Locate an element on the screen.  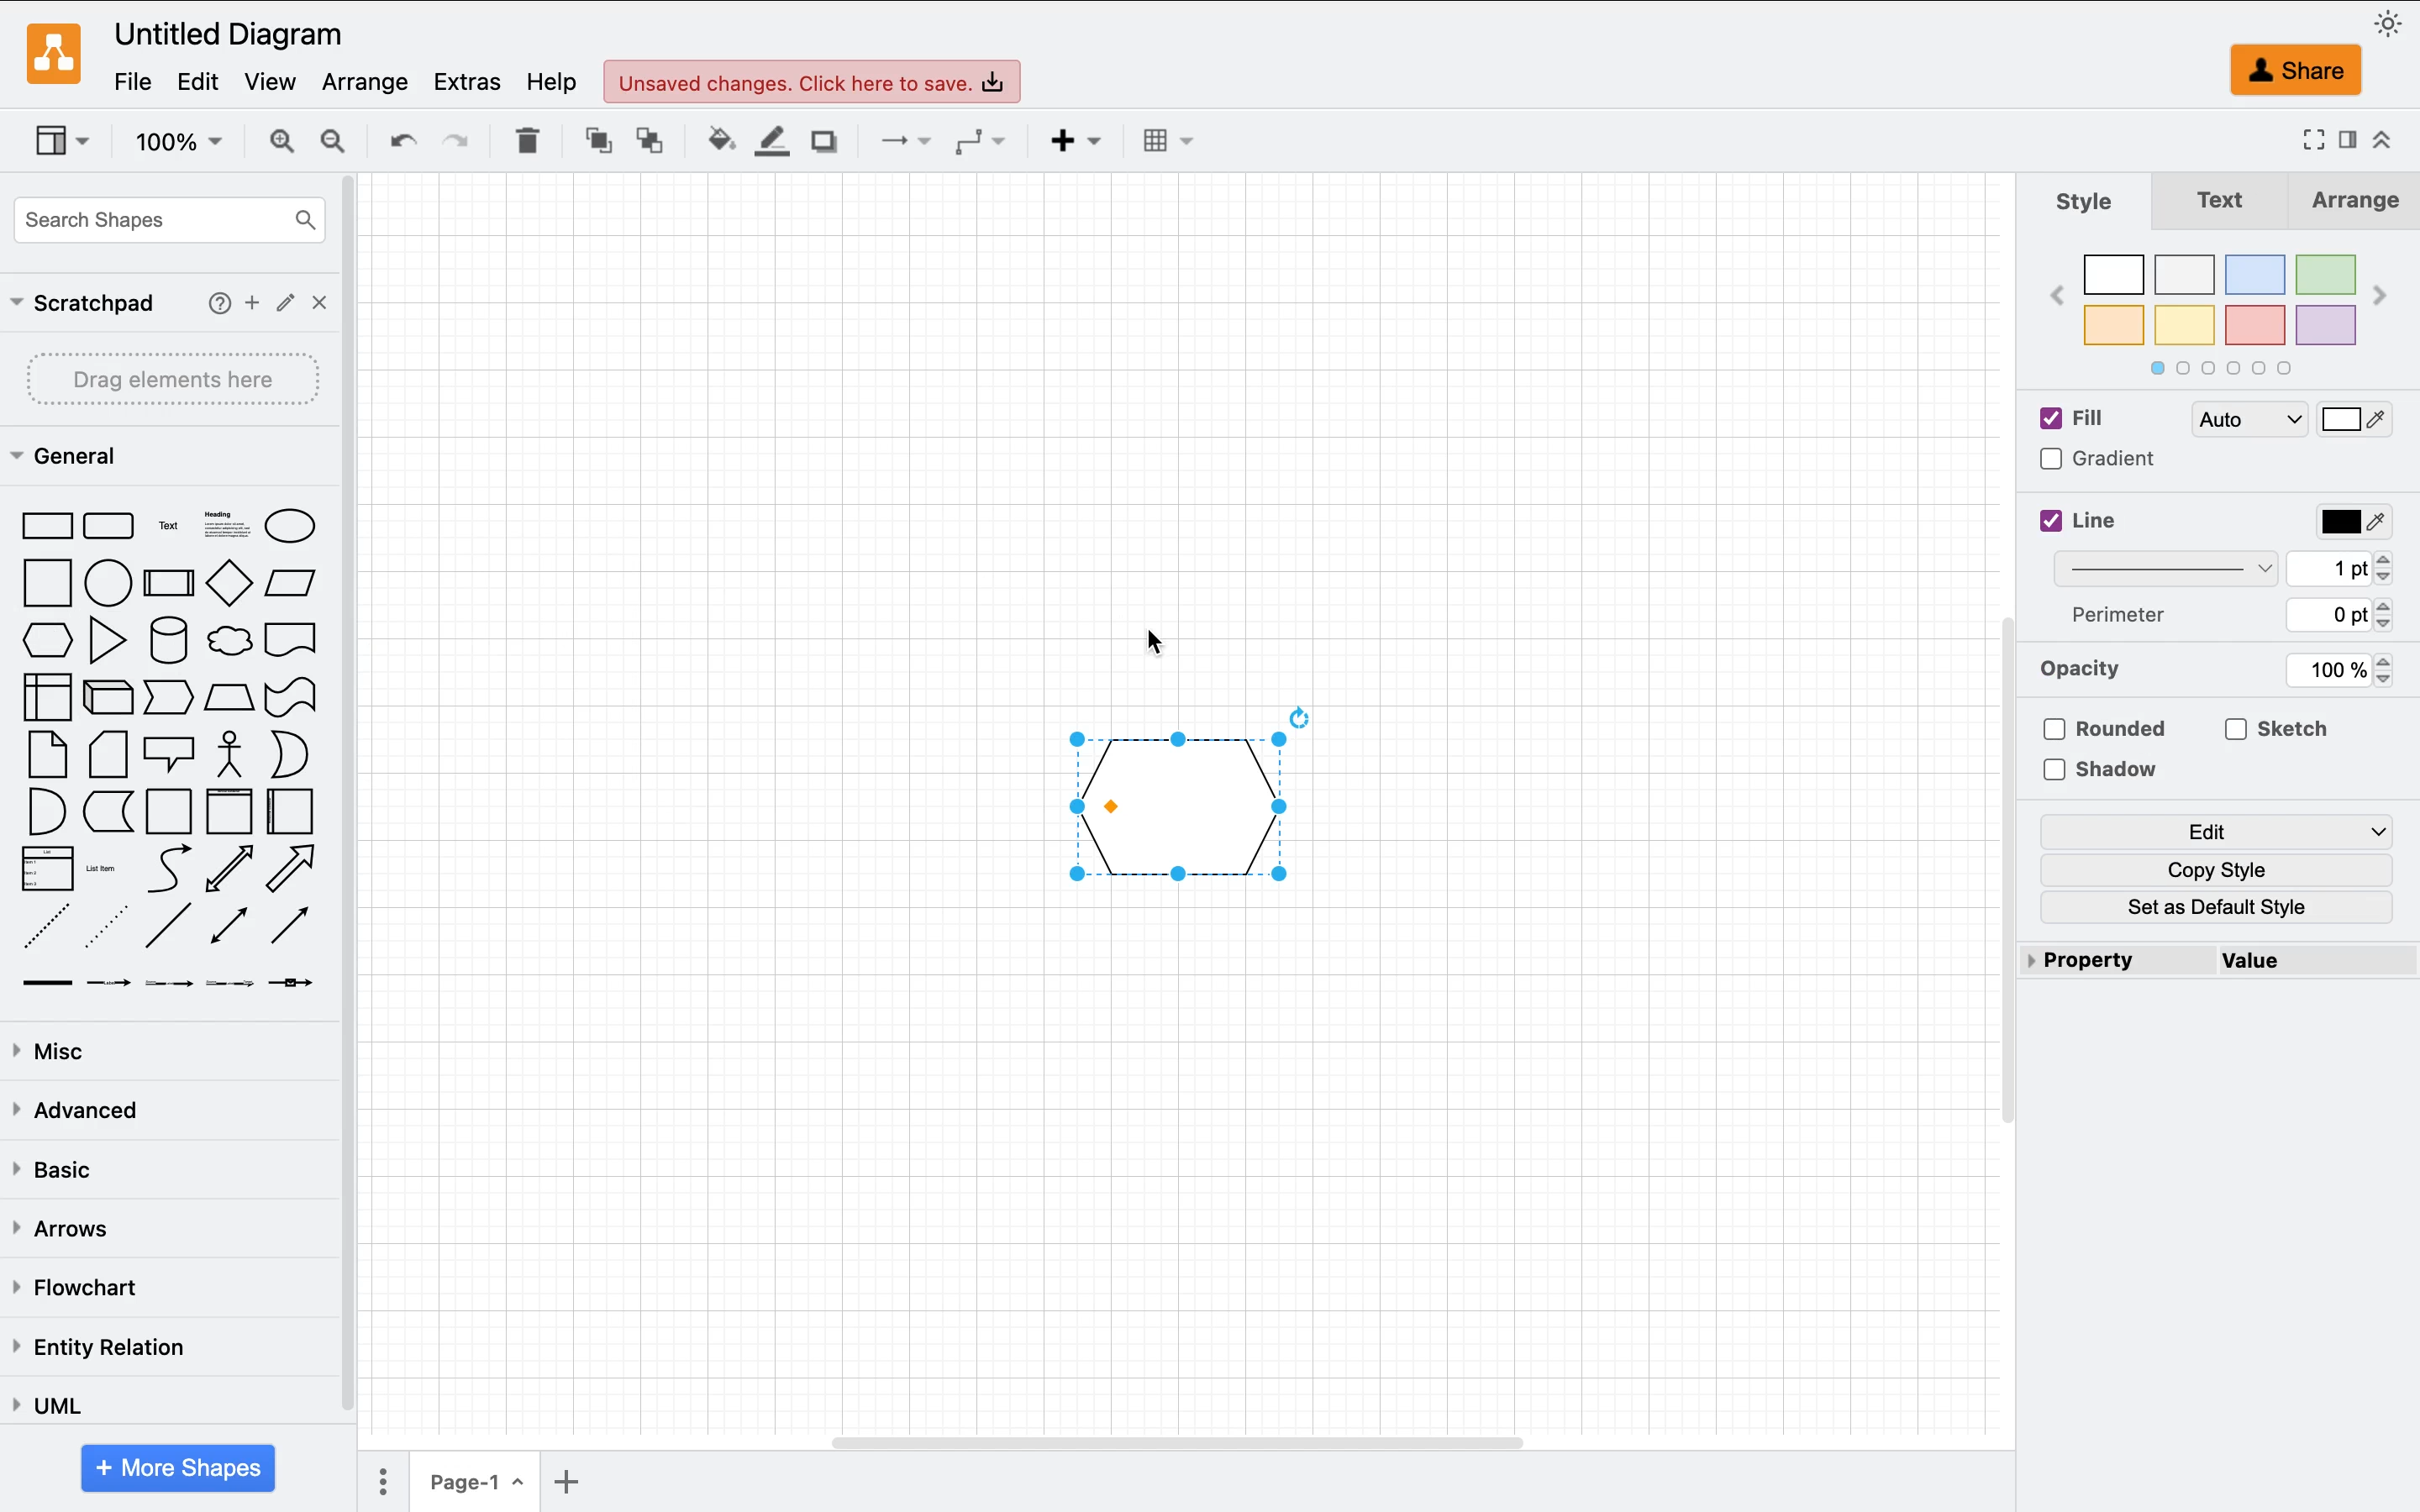
view is located at coordinates (273, 81).